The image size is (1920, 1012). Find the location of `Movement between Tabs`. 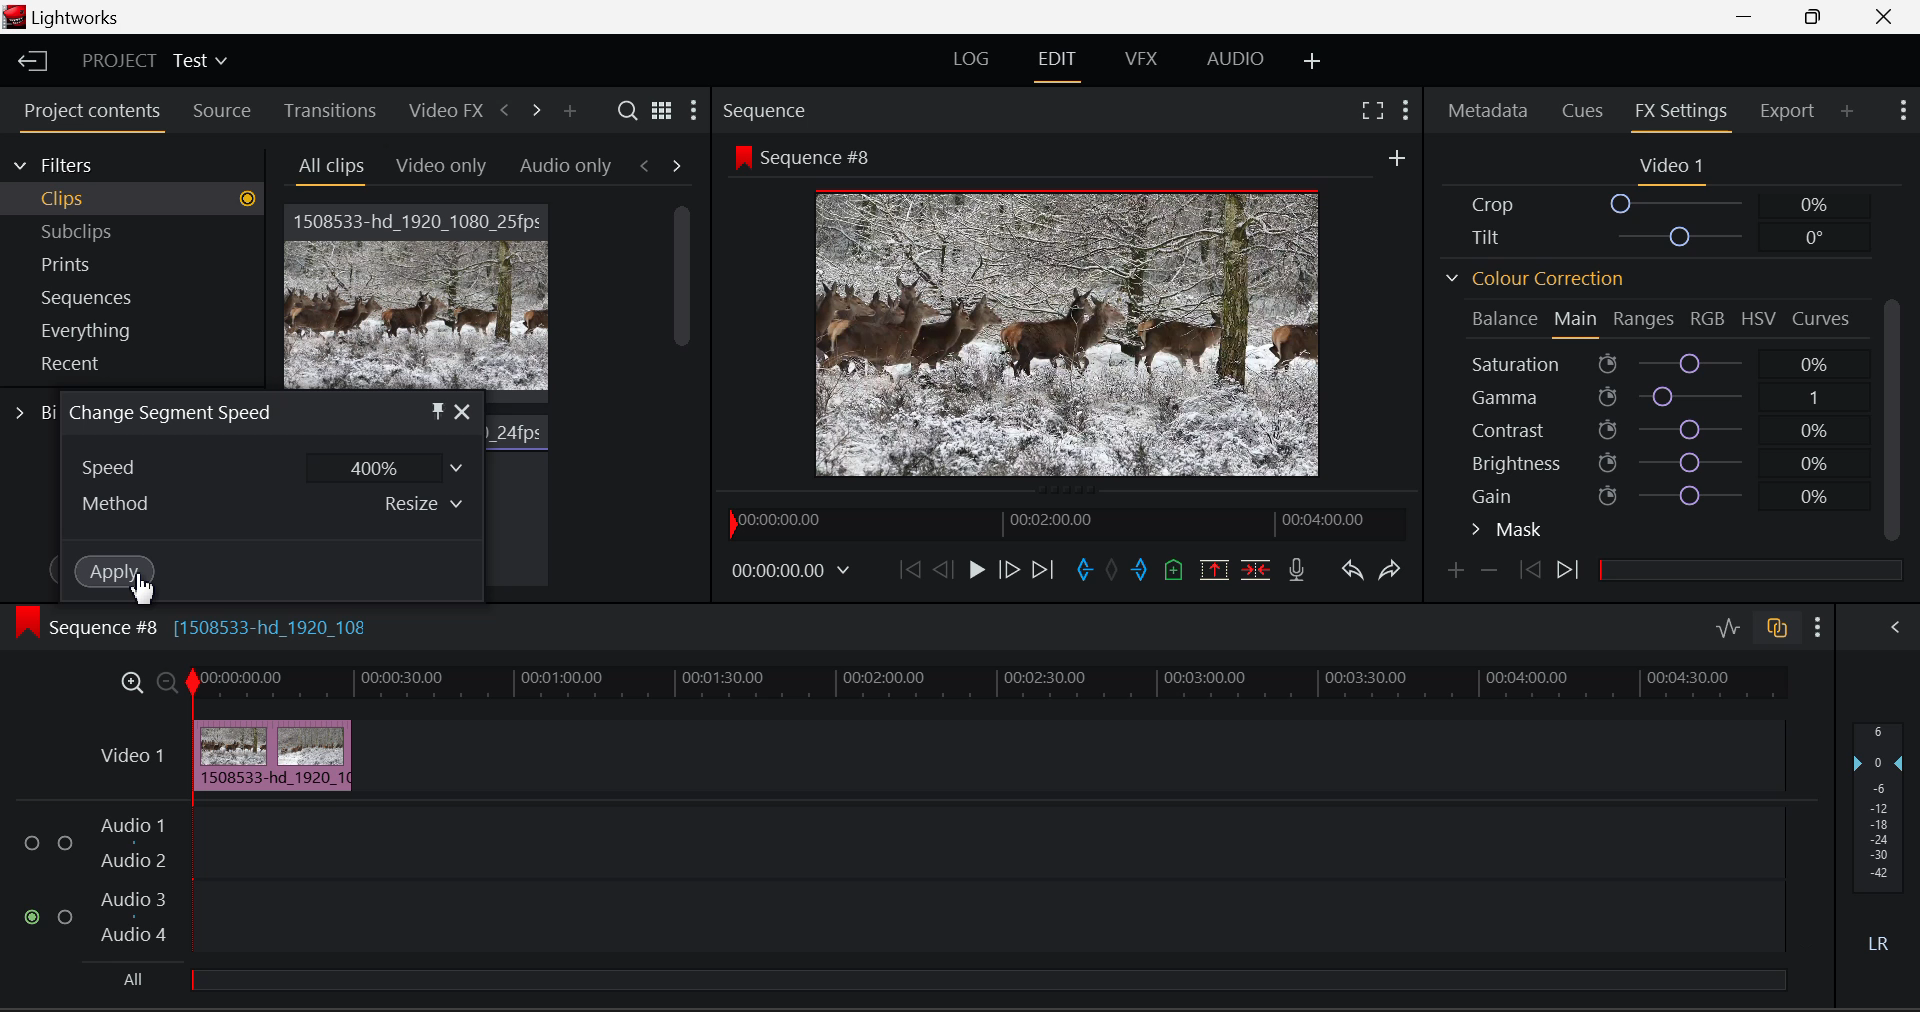

Movement between Tabs is located at coordinates (662, 166).